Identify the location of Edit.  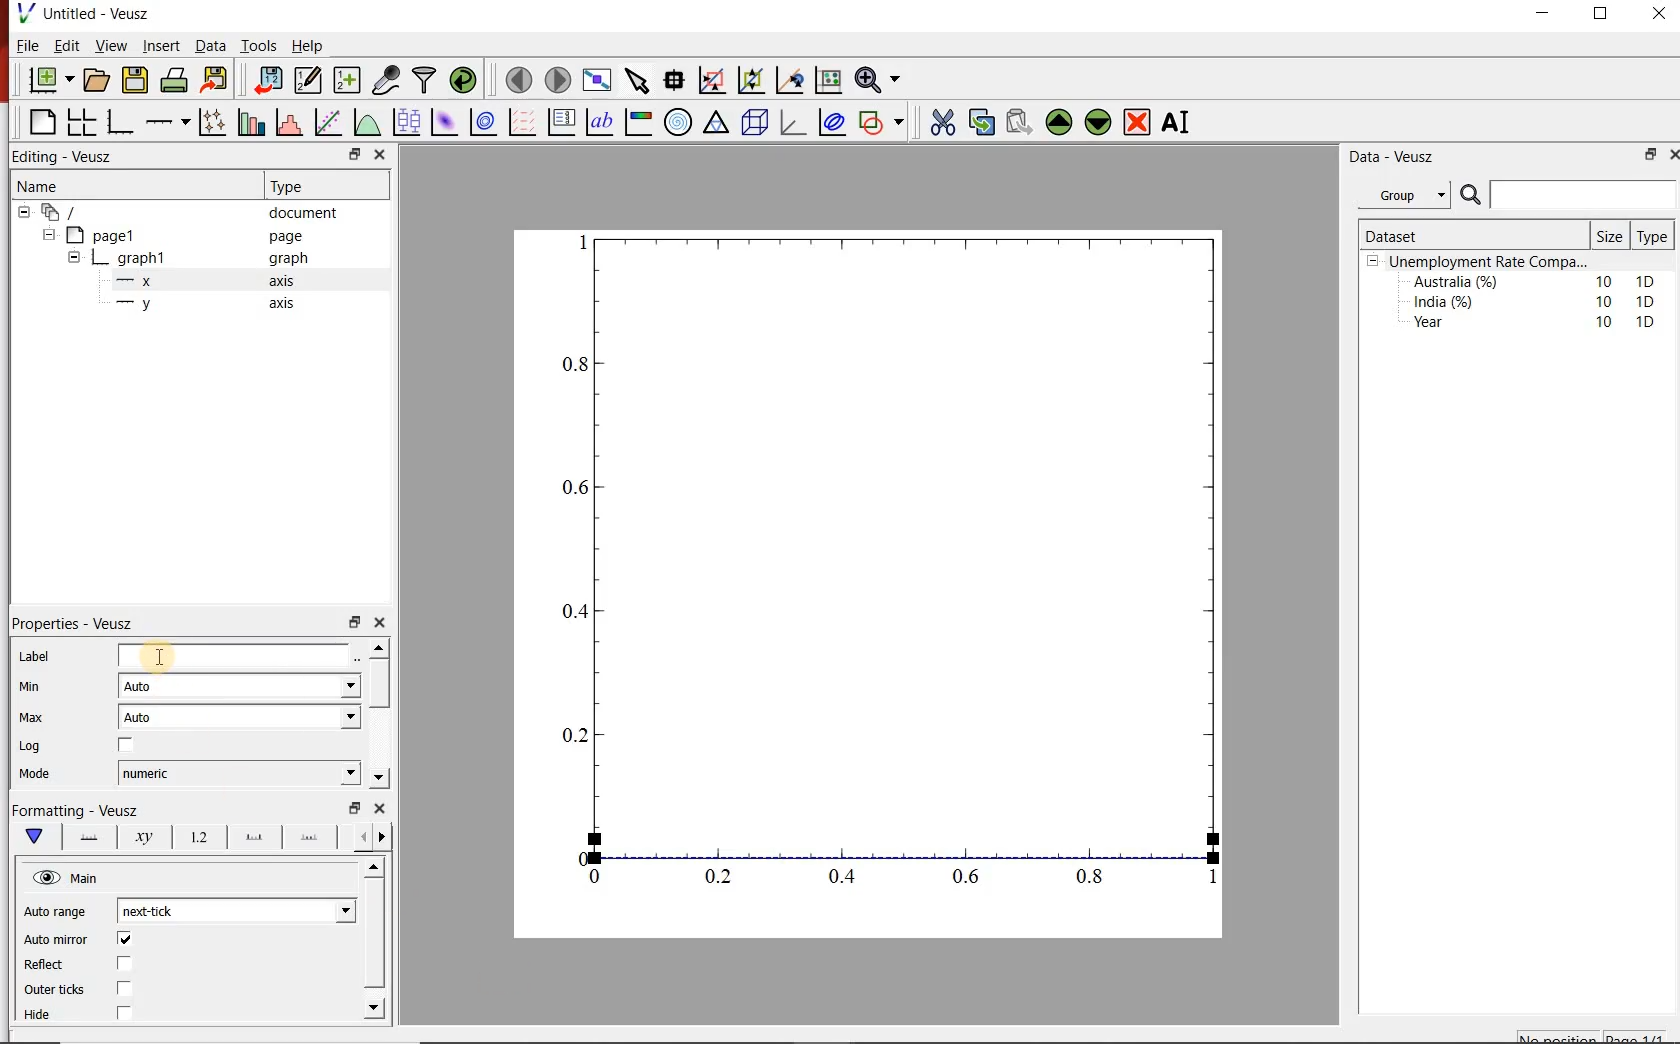
(64, 45).